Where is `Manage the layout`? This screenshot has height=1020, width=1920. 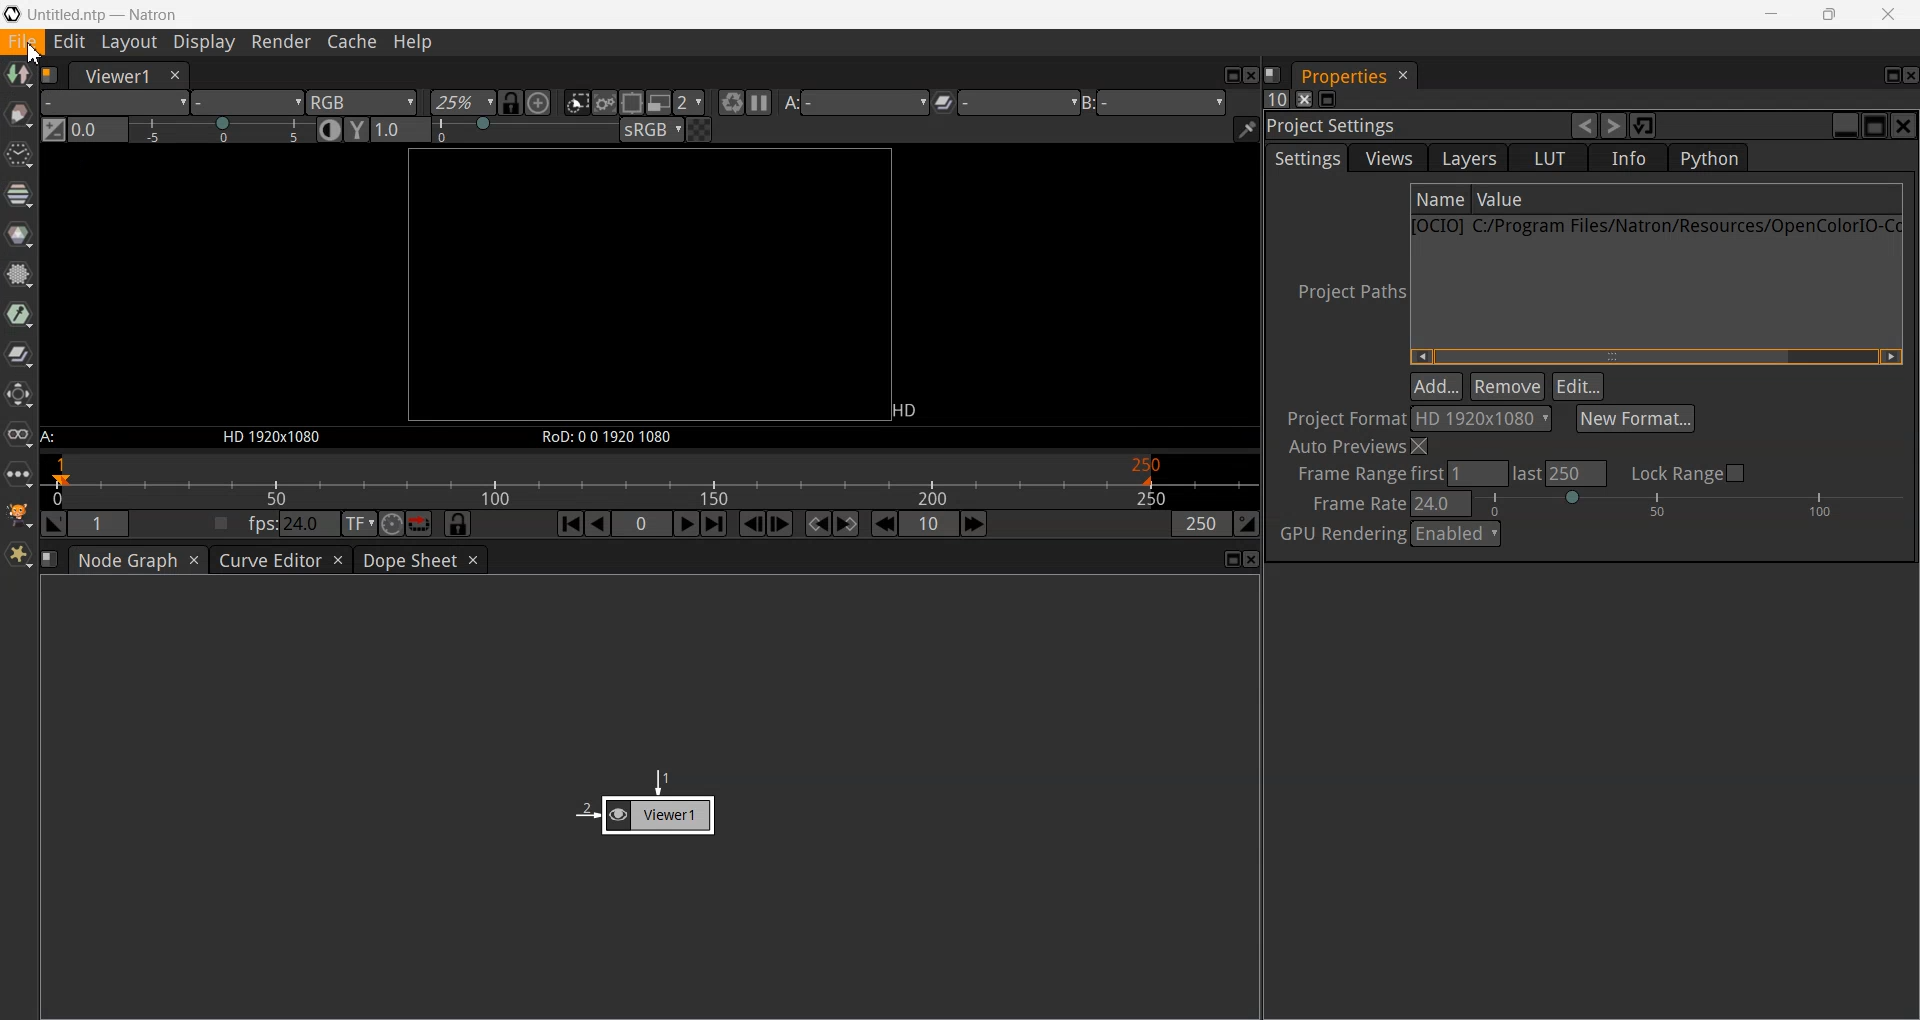
Manage the layout is located at coordinates (49, 559).